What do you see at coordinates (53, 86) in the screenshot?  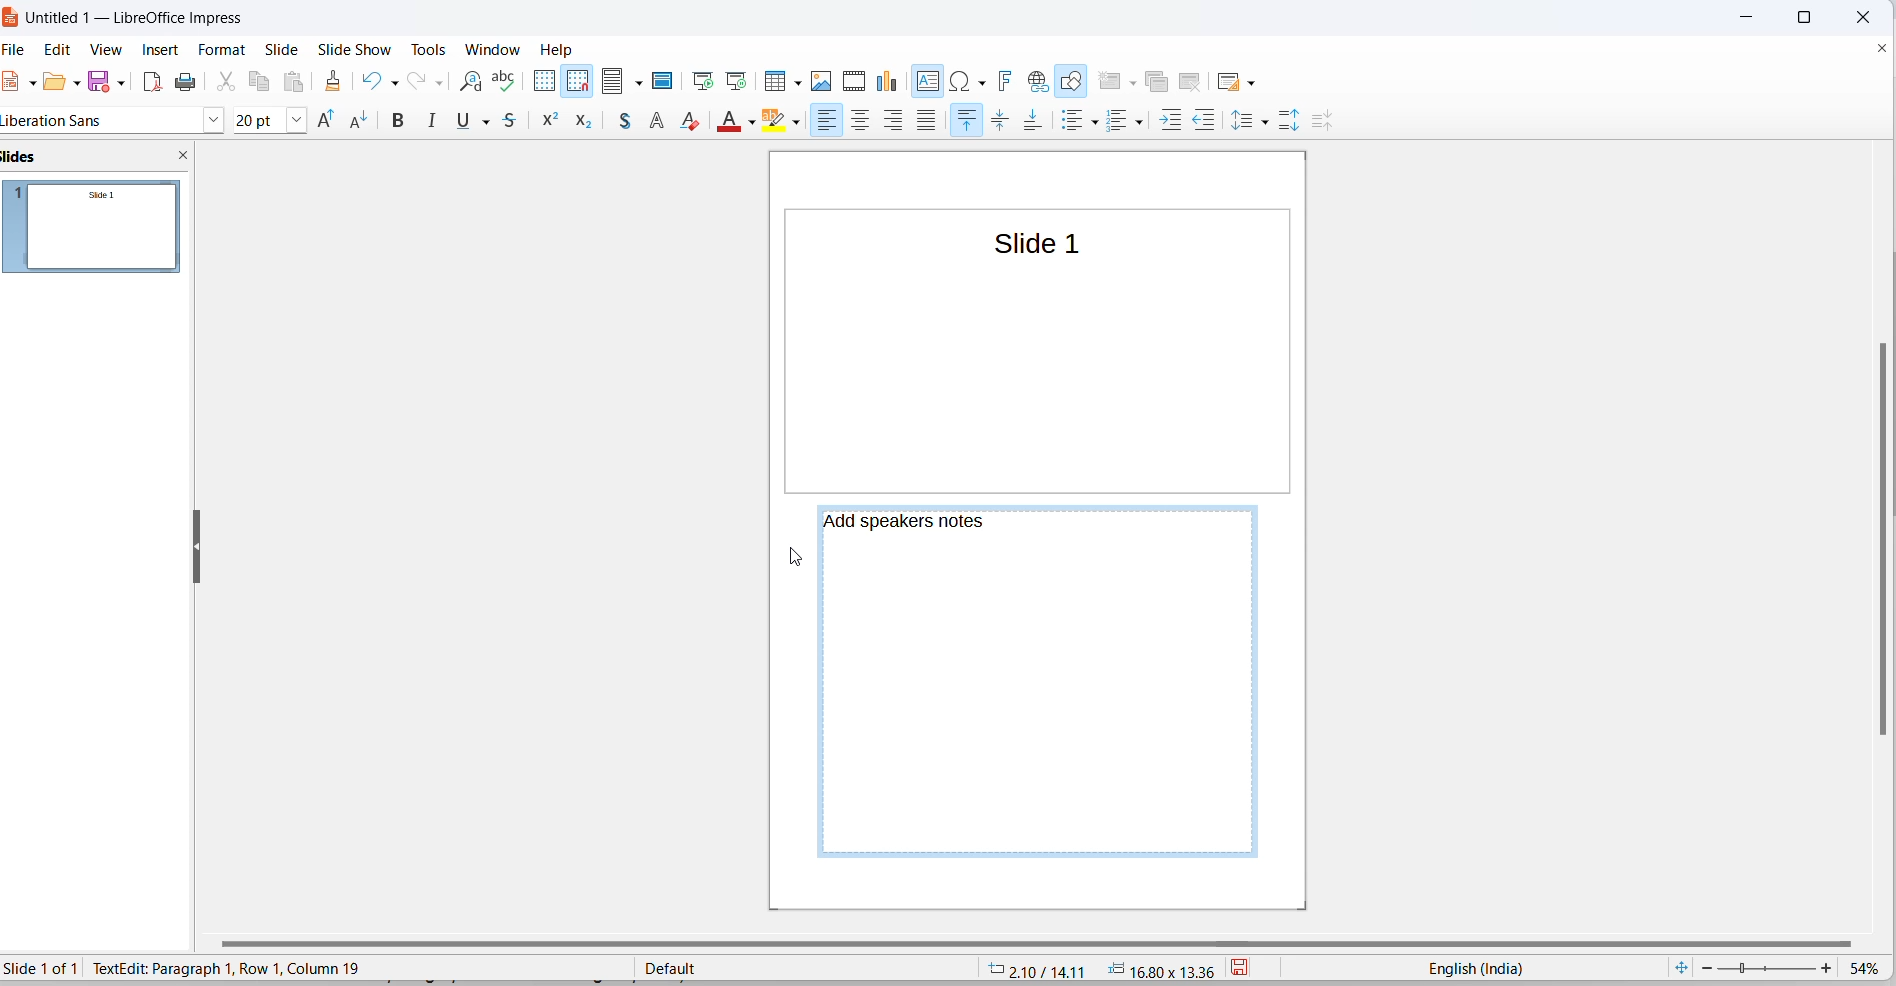 I see `open` at bounding box center [53, 86].